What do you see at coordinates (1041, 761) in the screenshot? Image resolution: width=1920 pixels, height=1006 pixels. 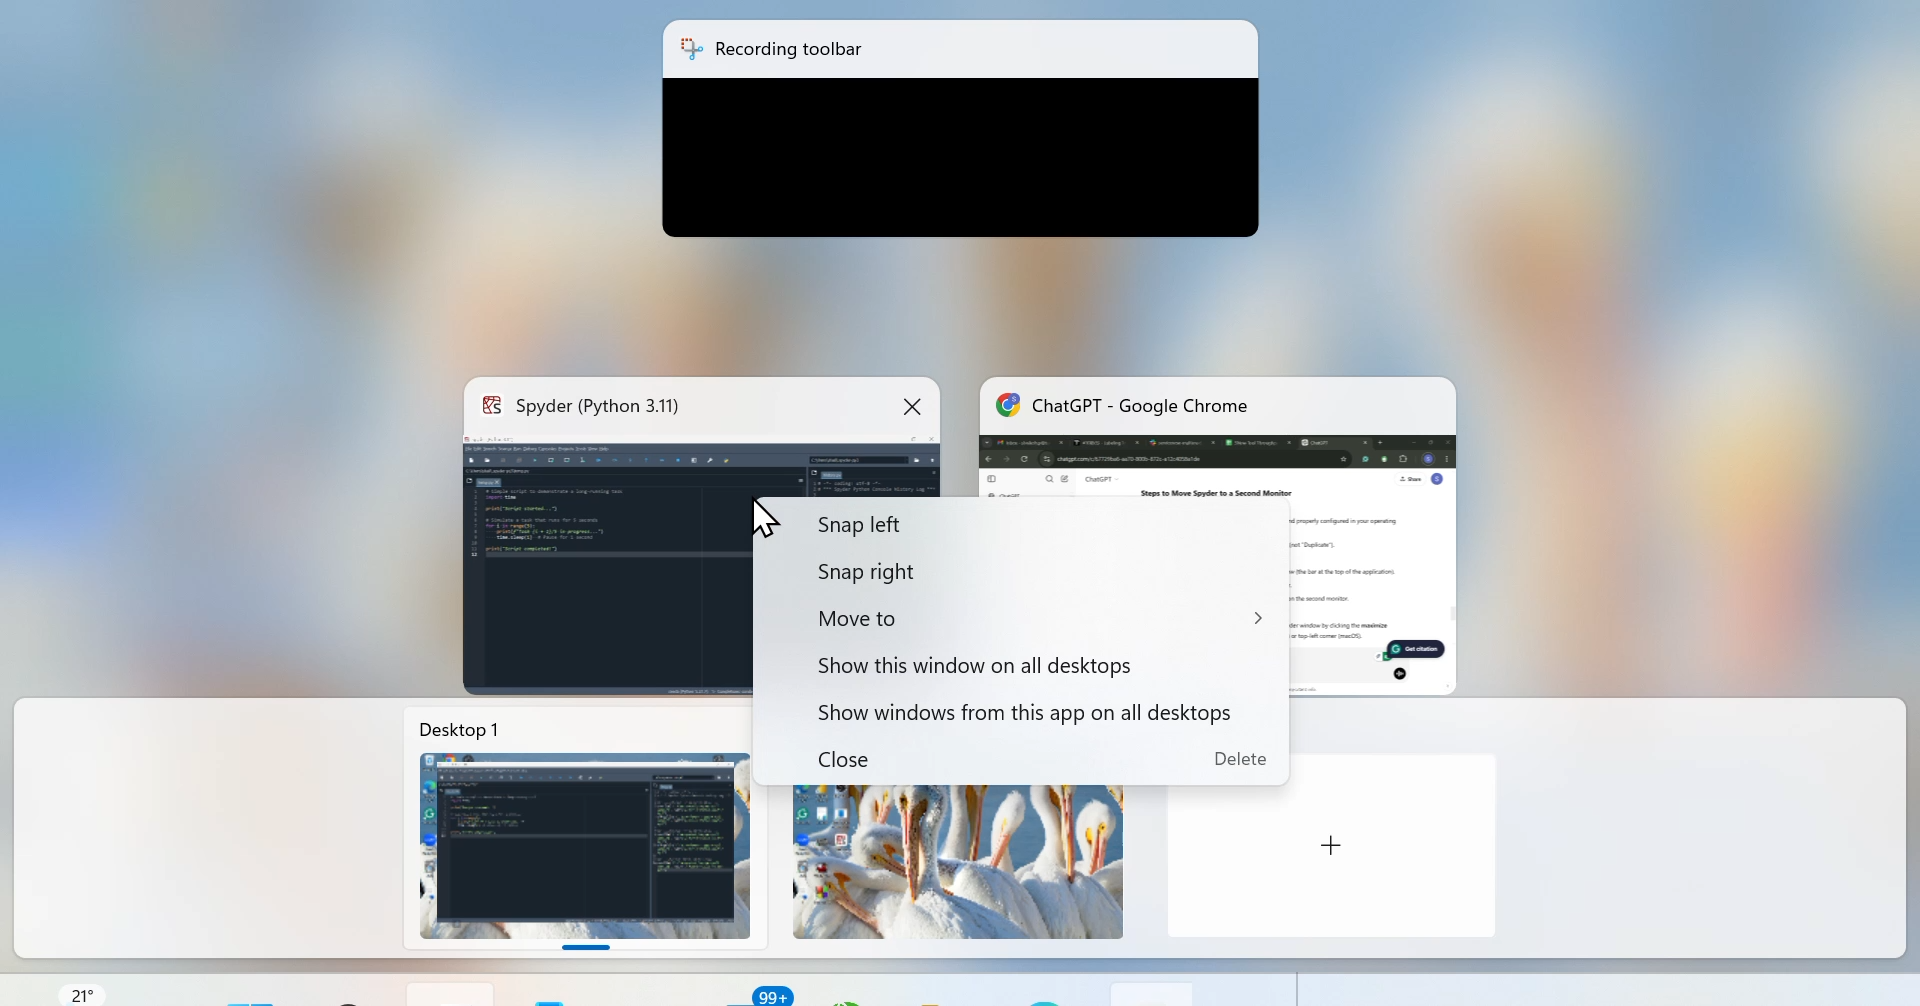 I see `Close` at bounding box center [1041, 761].